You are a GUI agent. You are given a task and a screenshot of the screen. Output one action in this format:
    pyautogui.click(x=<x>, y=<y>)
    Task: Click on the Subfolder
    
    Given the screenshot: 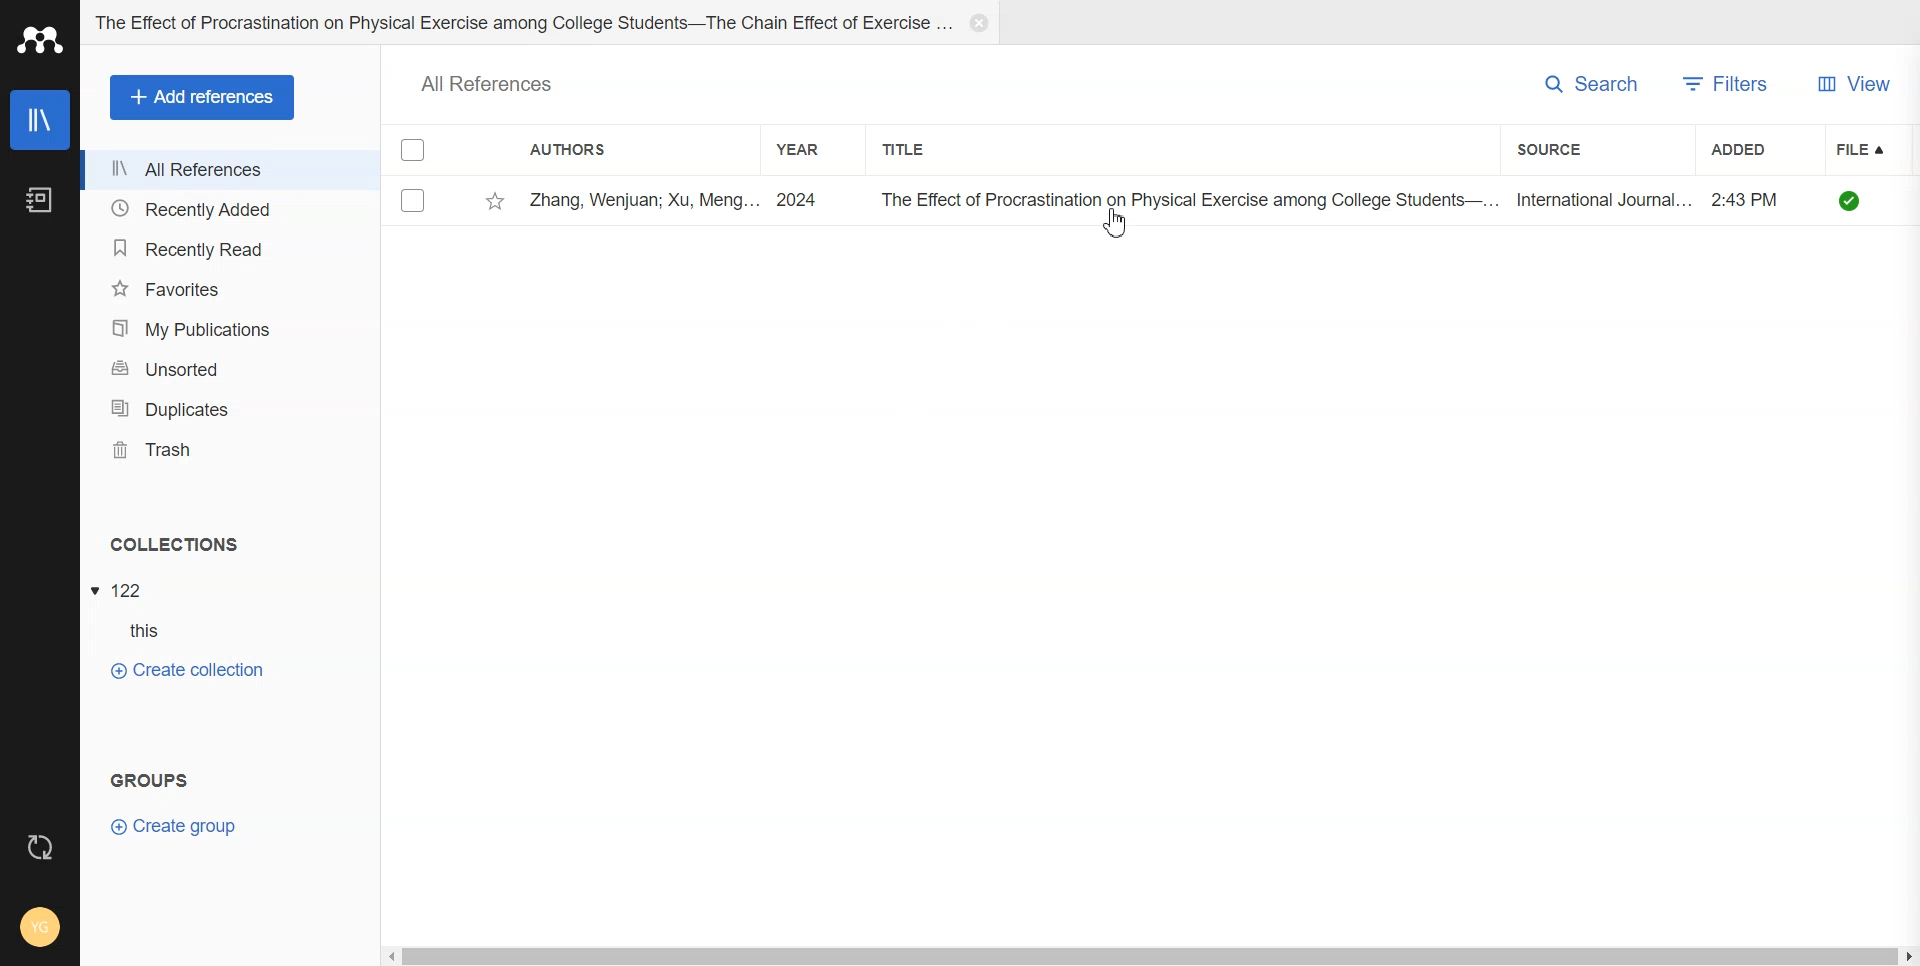 What is the action you would take?
    pyautogui.click(x=135, y=632)
    